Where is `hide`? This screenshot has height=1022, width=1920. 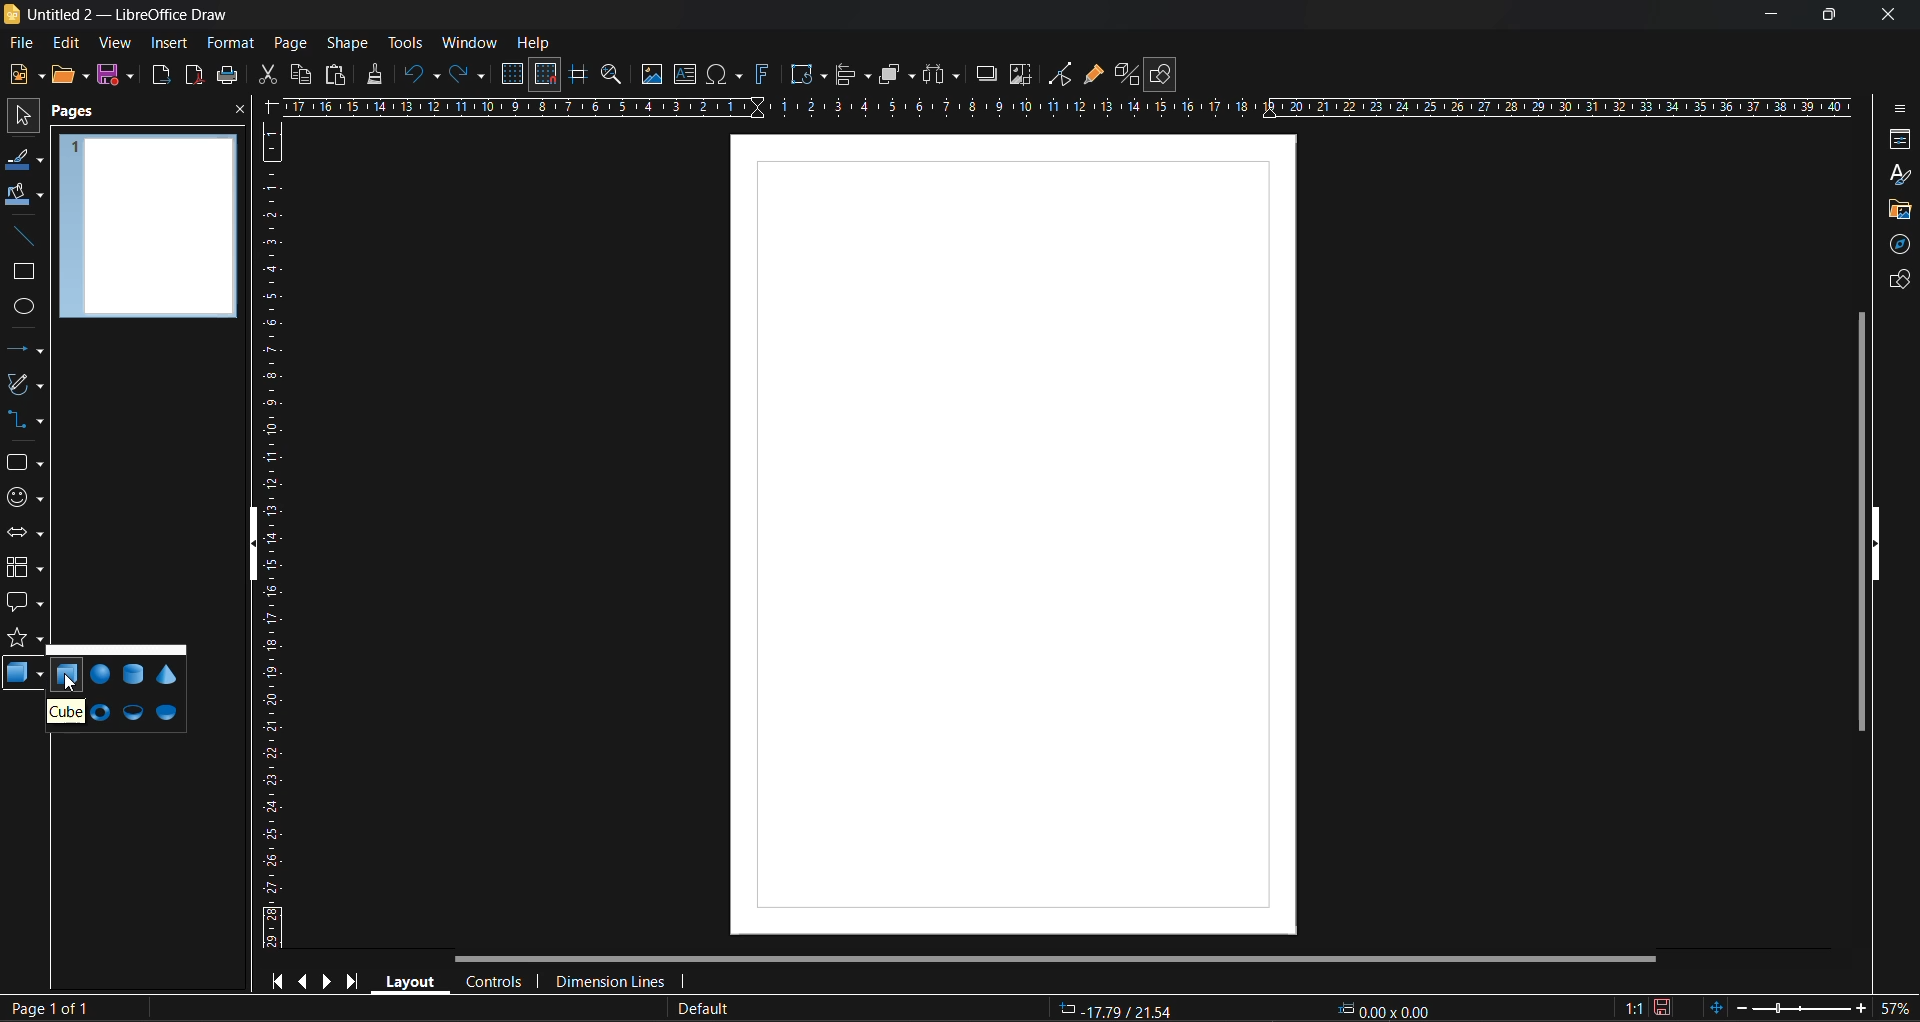
hide is located at coordinates (1876, 543).